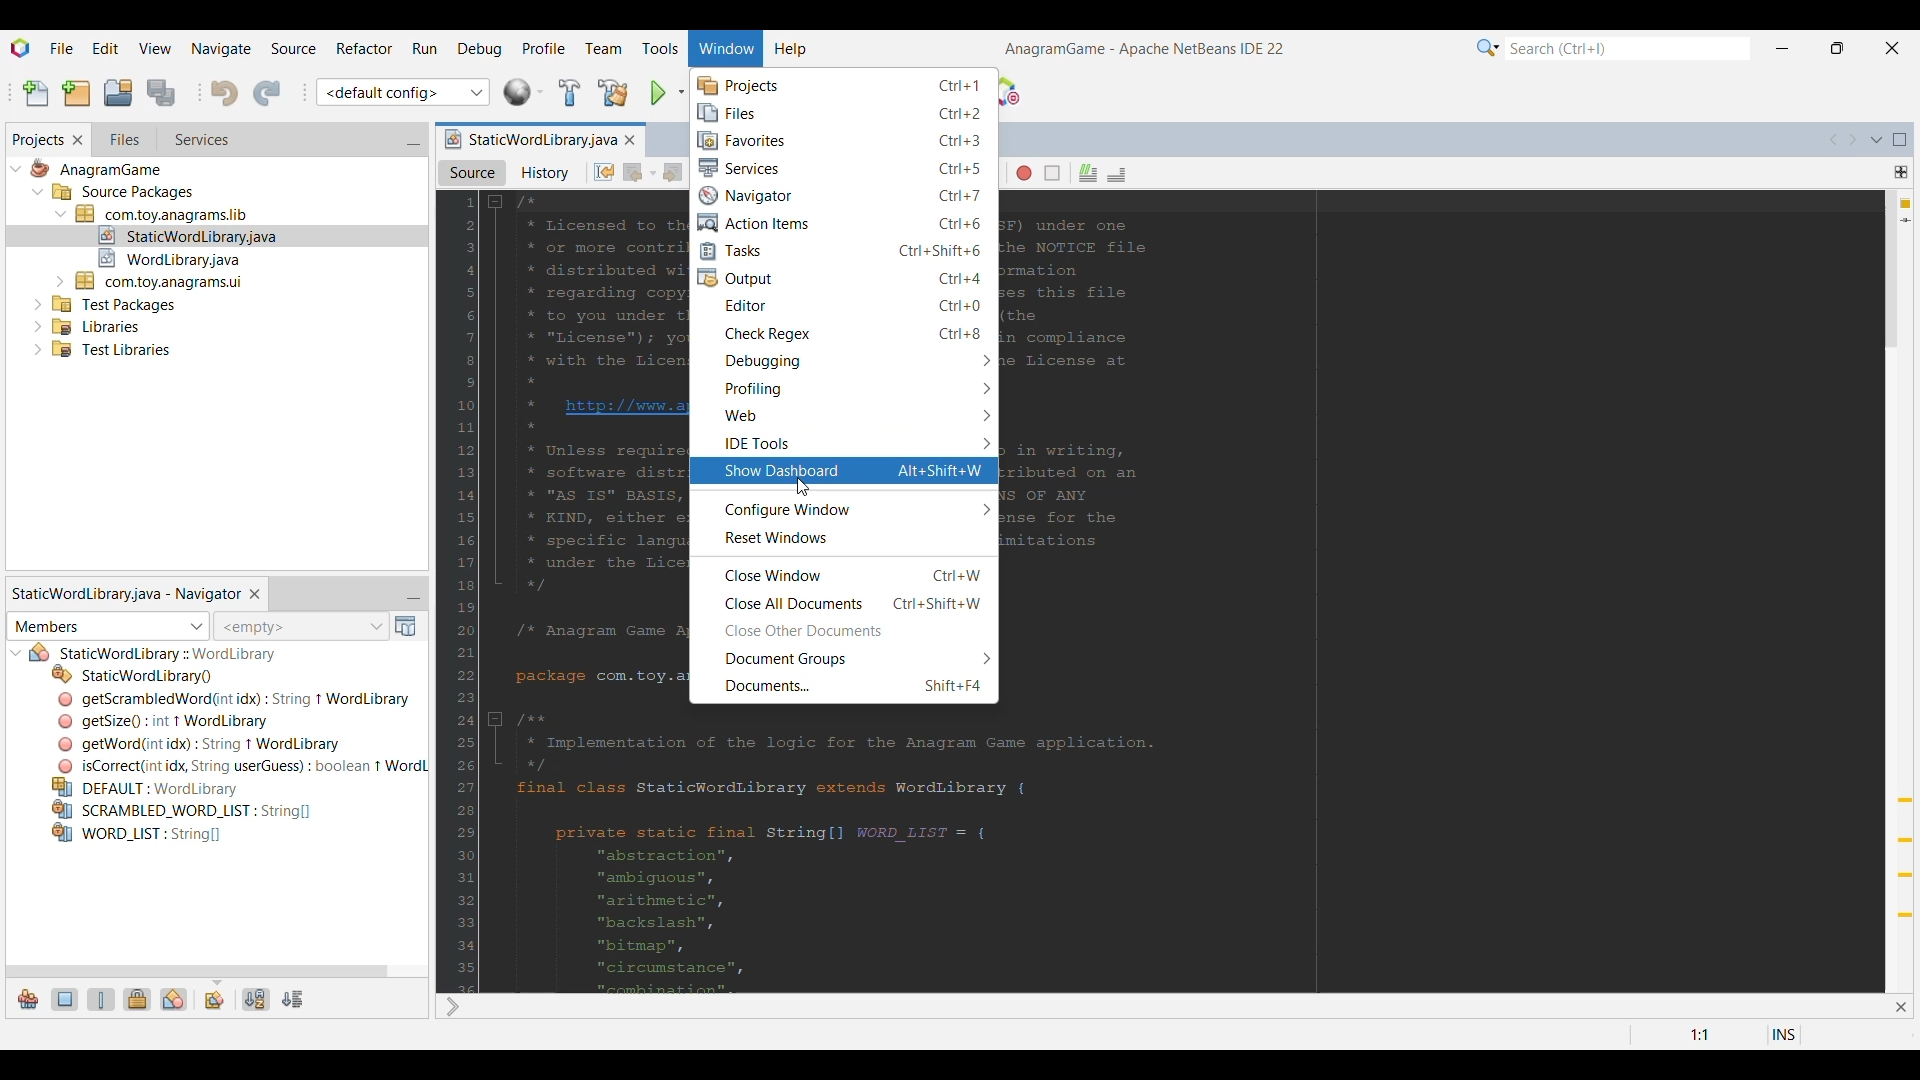 Image resolution: width=1920 pixels, height=1080 pixels. I want to click on Inspect members history, so click(300, 626).